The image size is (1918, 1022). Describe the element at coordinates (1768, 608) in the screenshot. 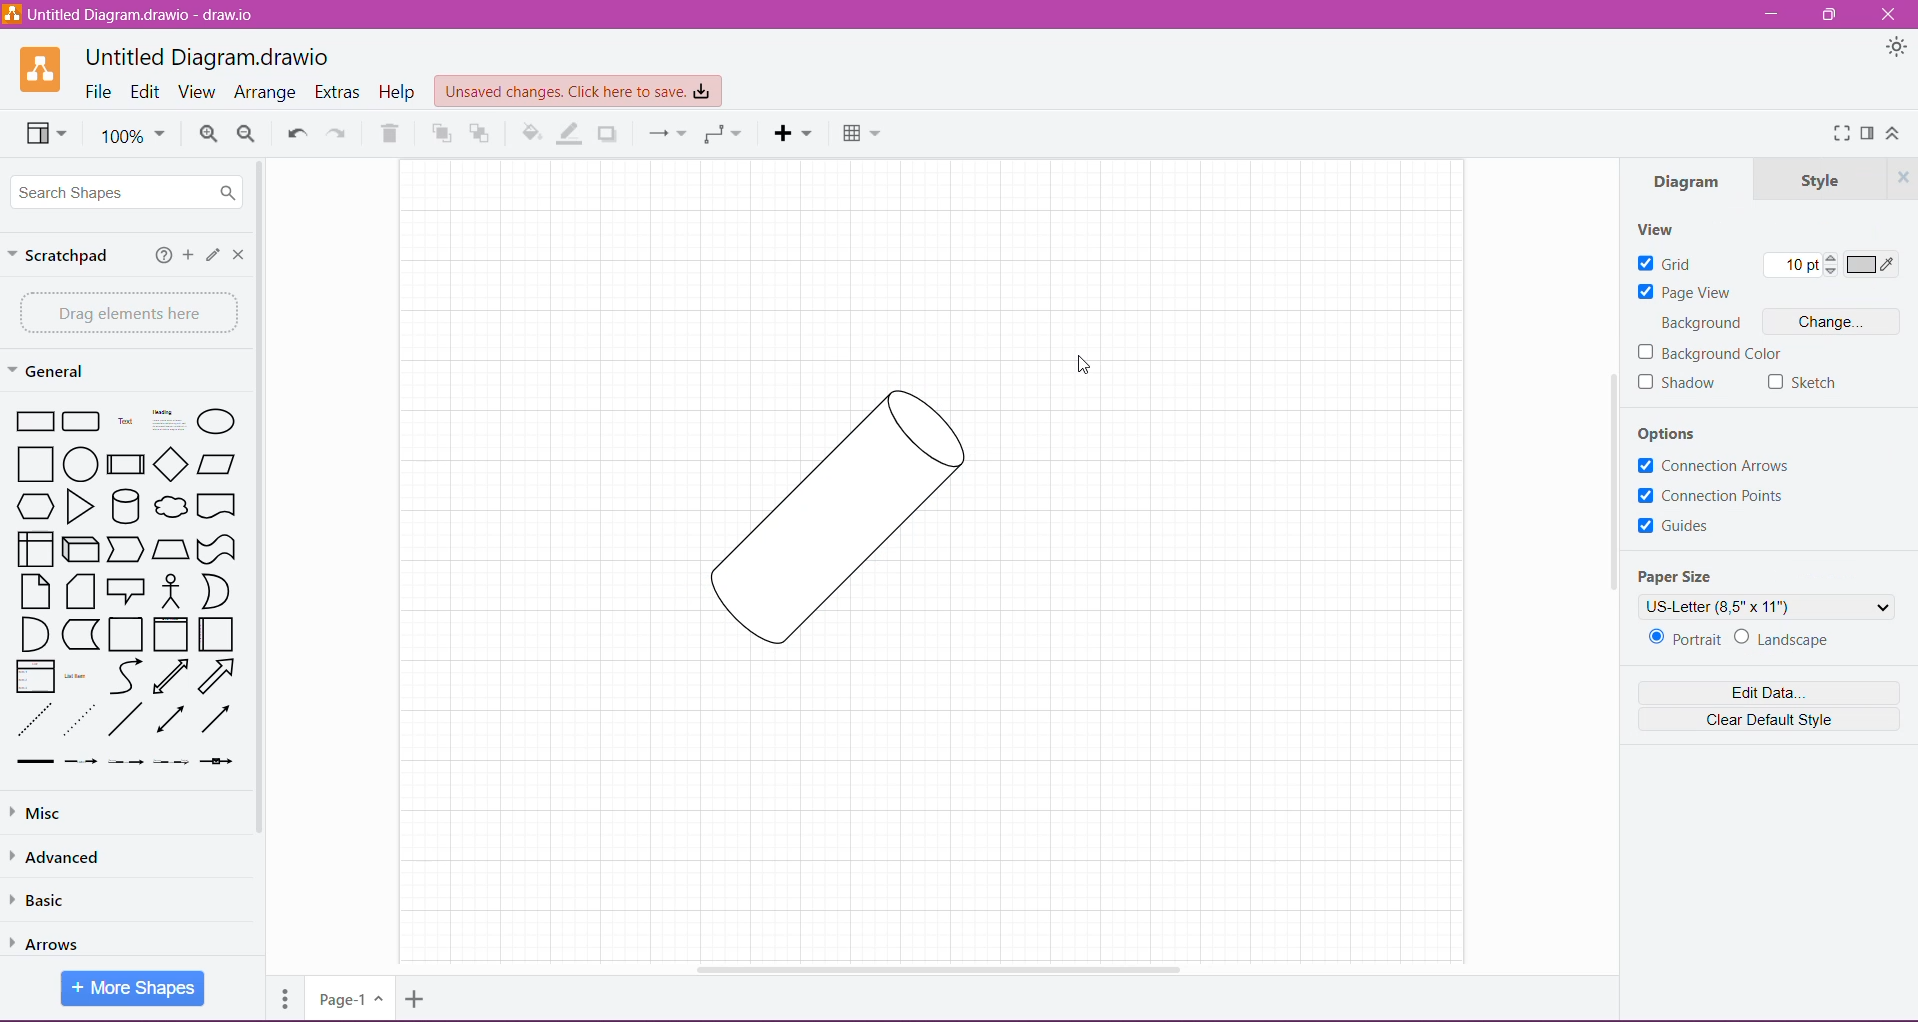

I see `US Letter (8.5" x 11")` at that location.